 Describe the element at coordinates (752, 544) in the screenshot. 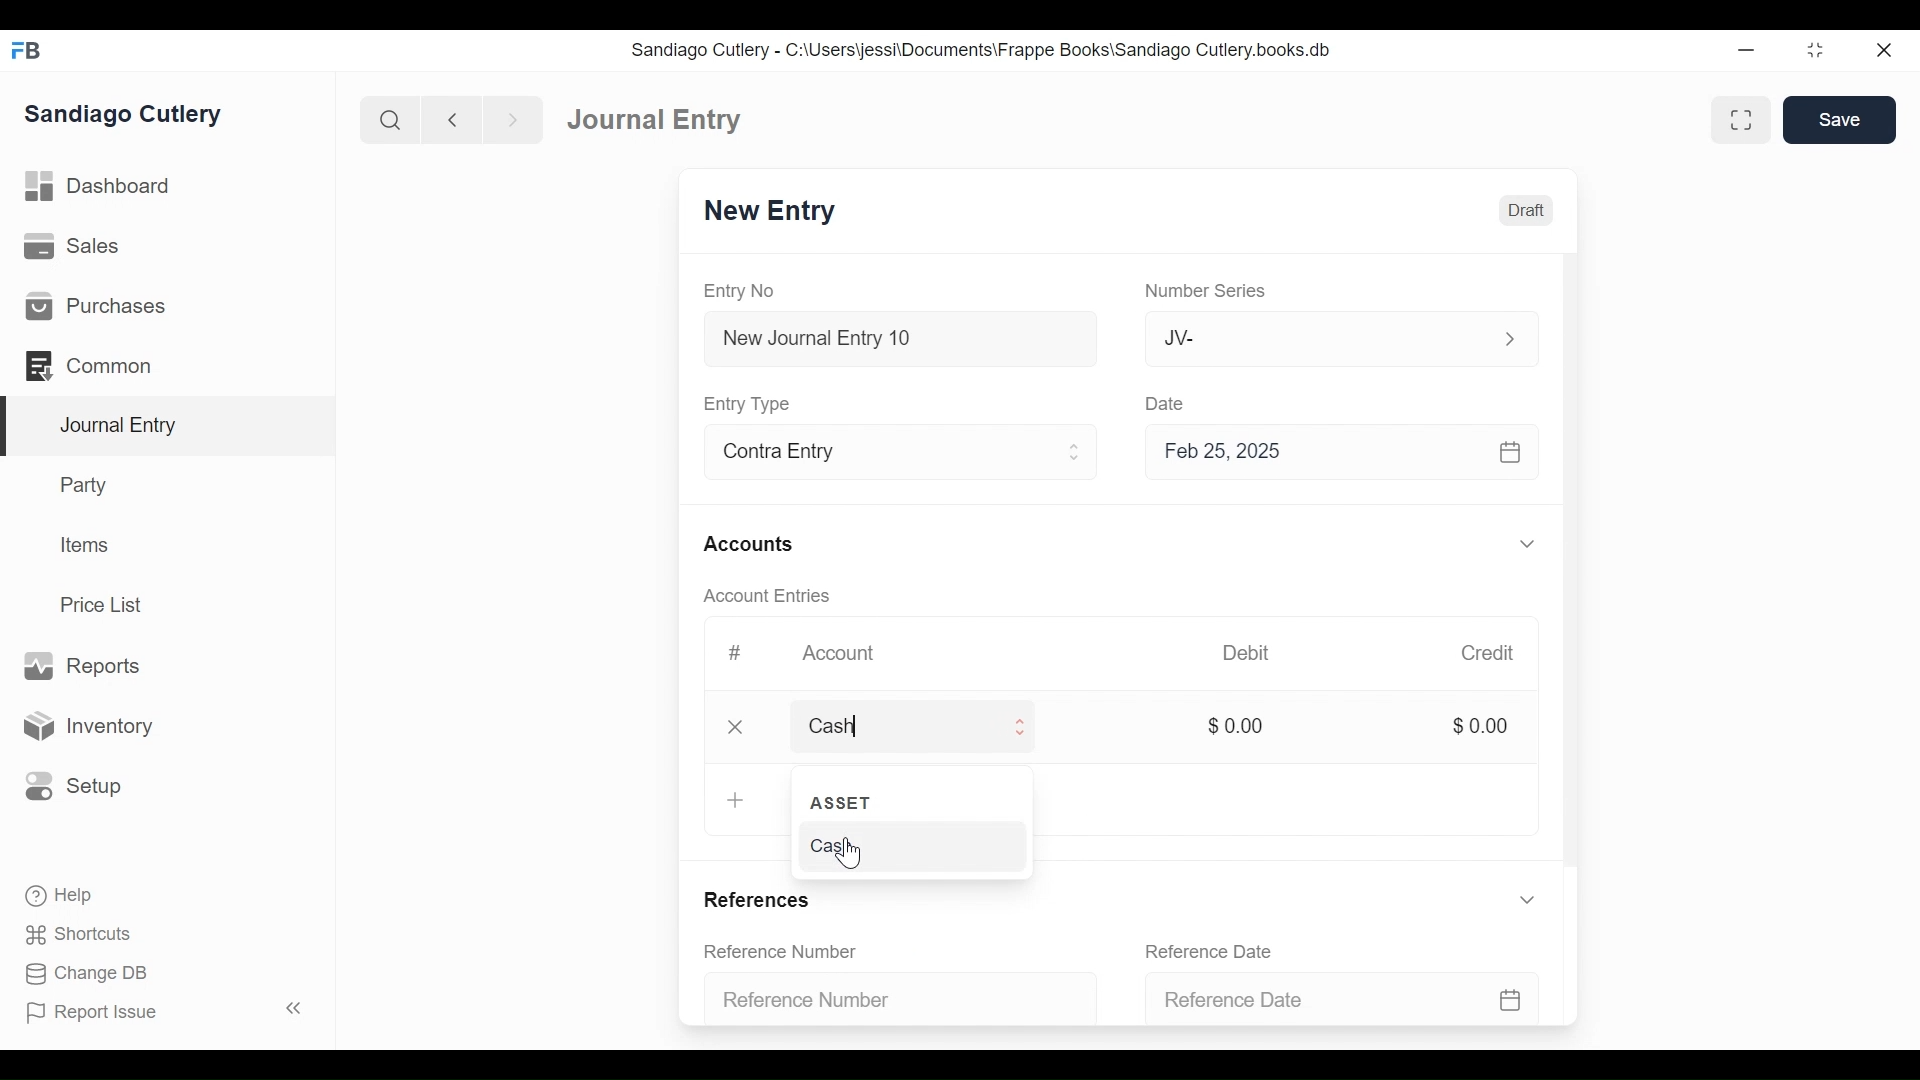

I see `Accounts` at that location.